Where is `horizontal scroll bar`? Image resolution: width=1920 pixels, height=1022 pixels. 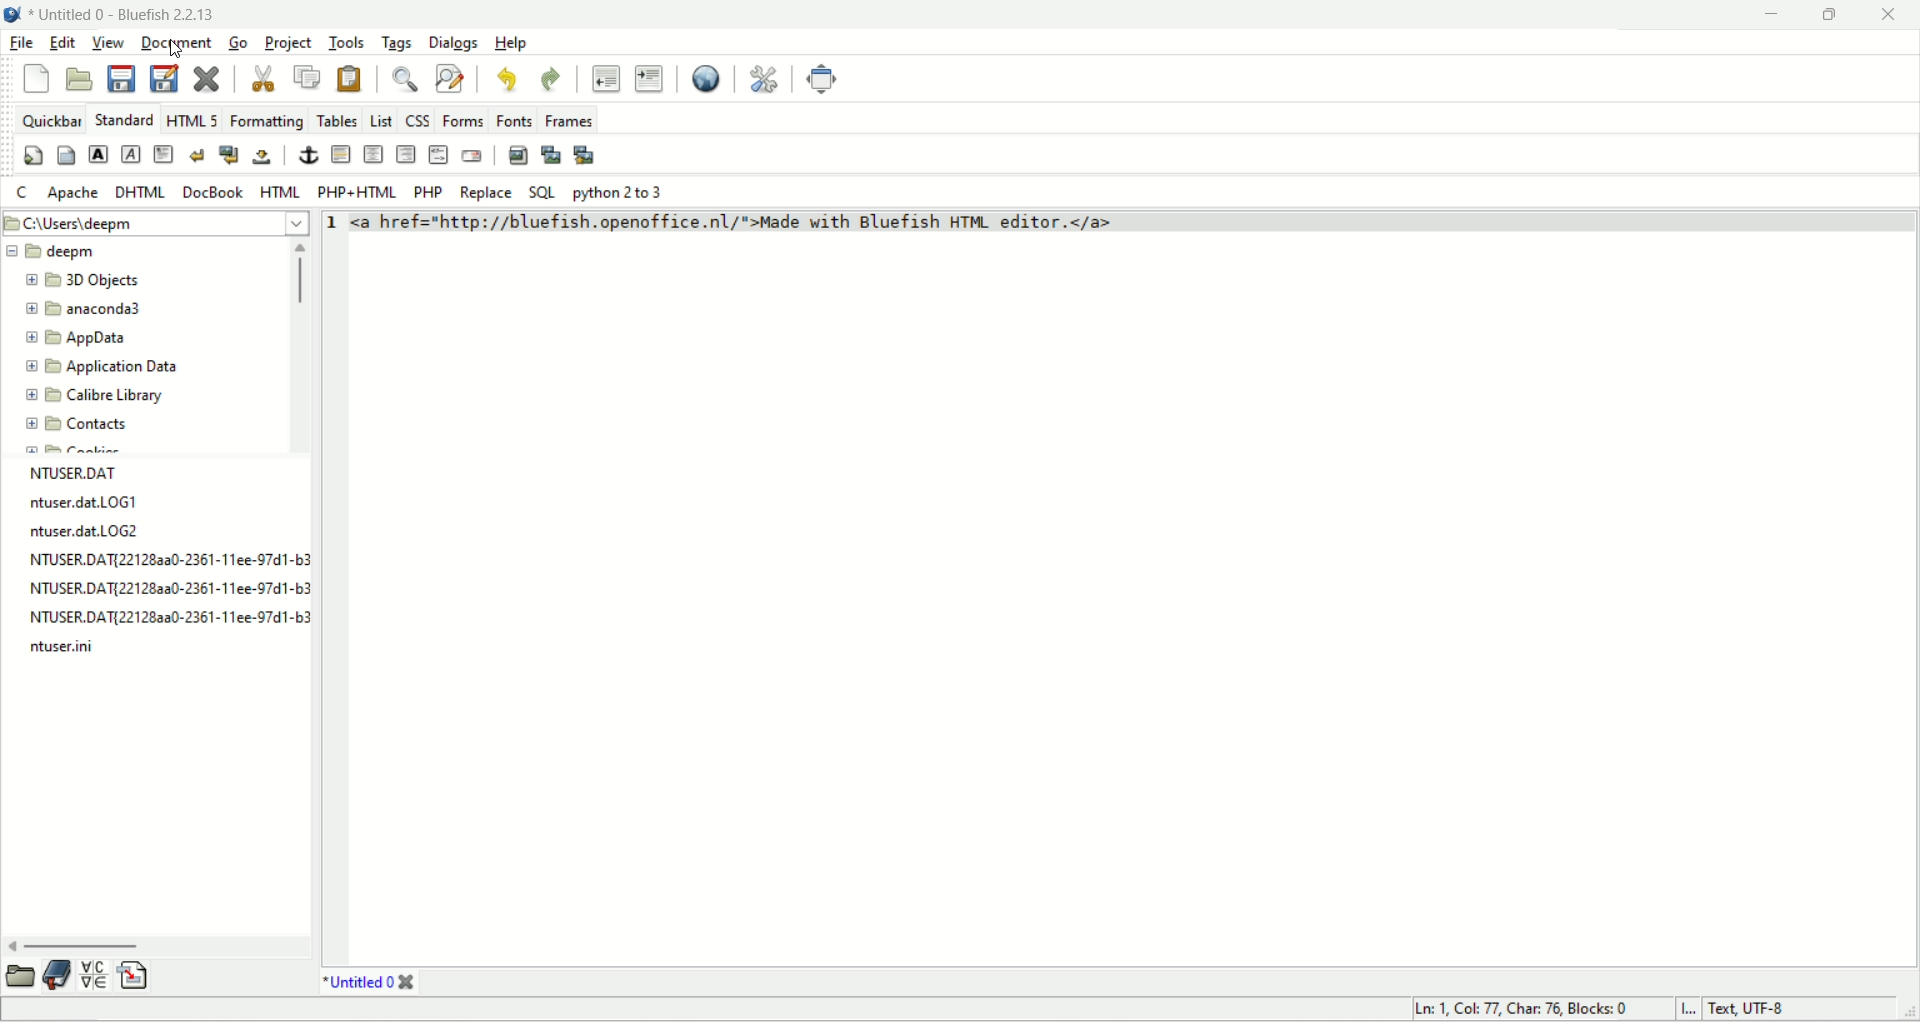
horizontal scroll bar is located at coordinates (159, 941).